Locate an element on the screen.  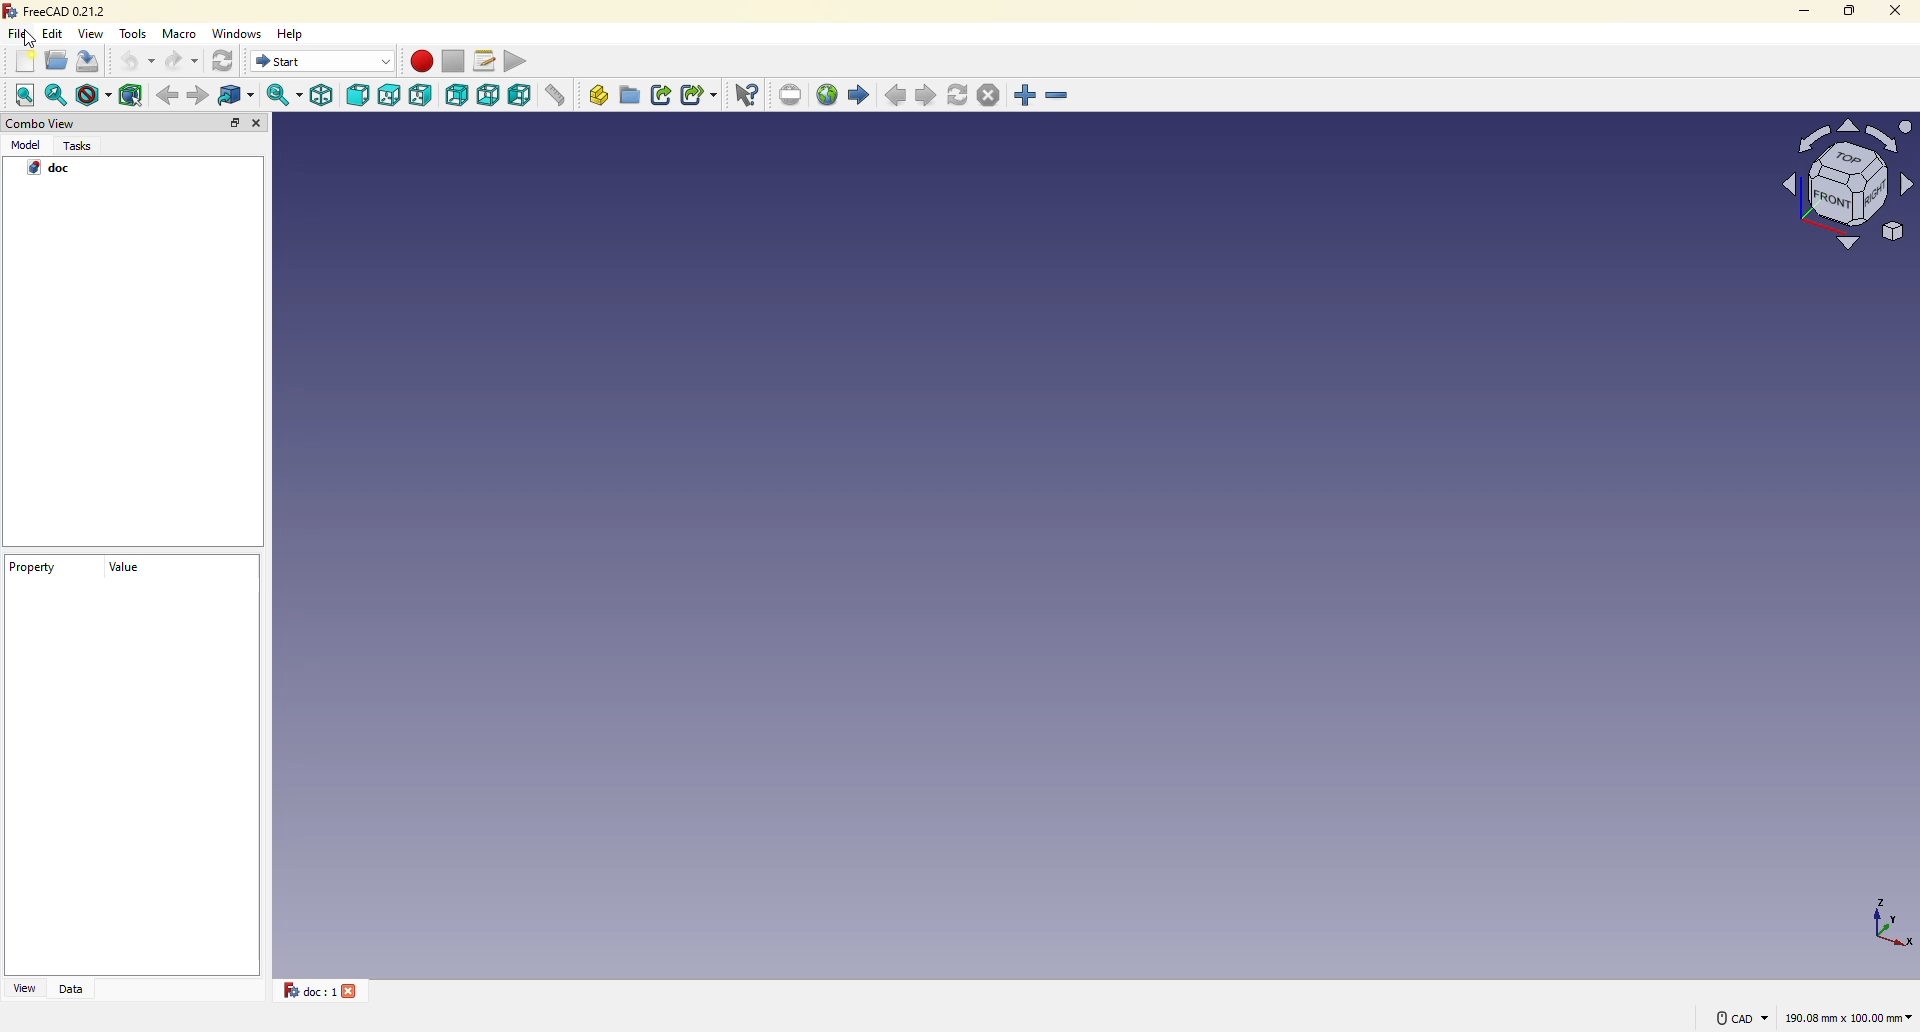
left is located at coordinates (523, 97).